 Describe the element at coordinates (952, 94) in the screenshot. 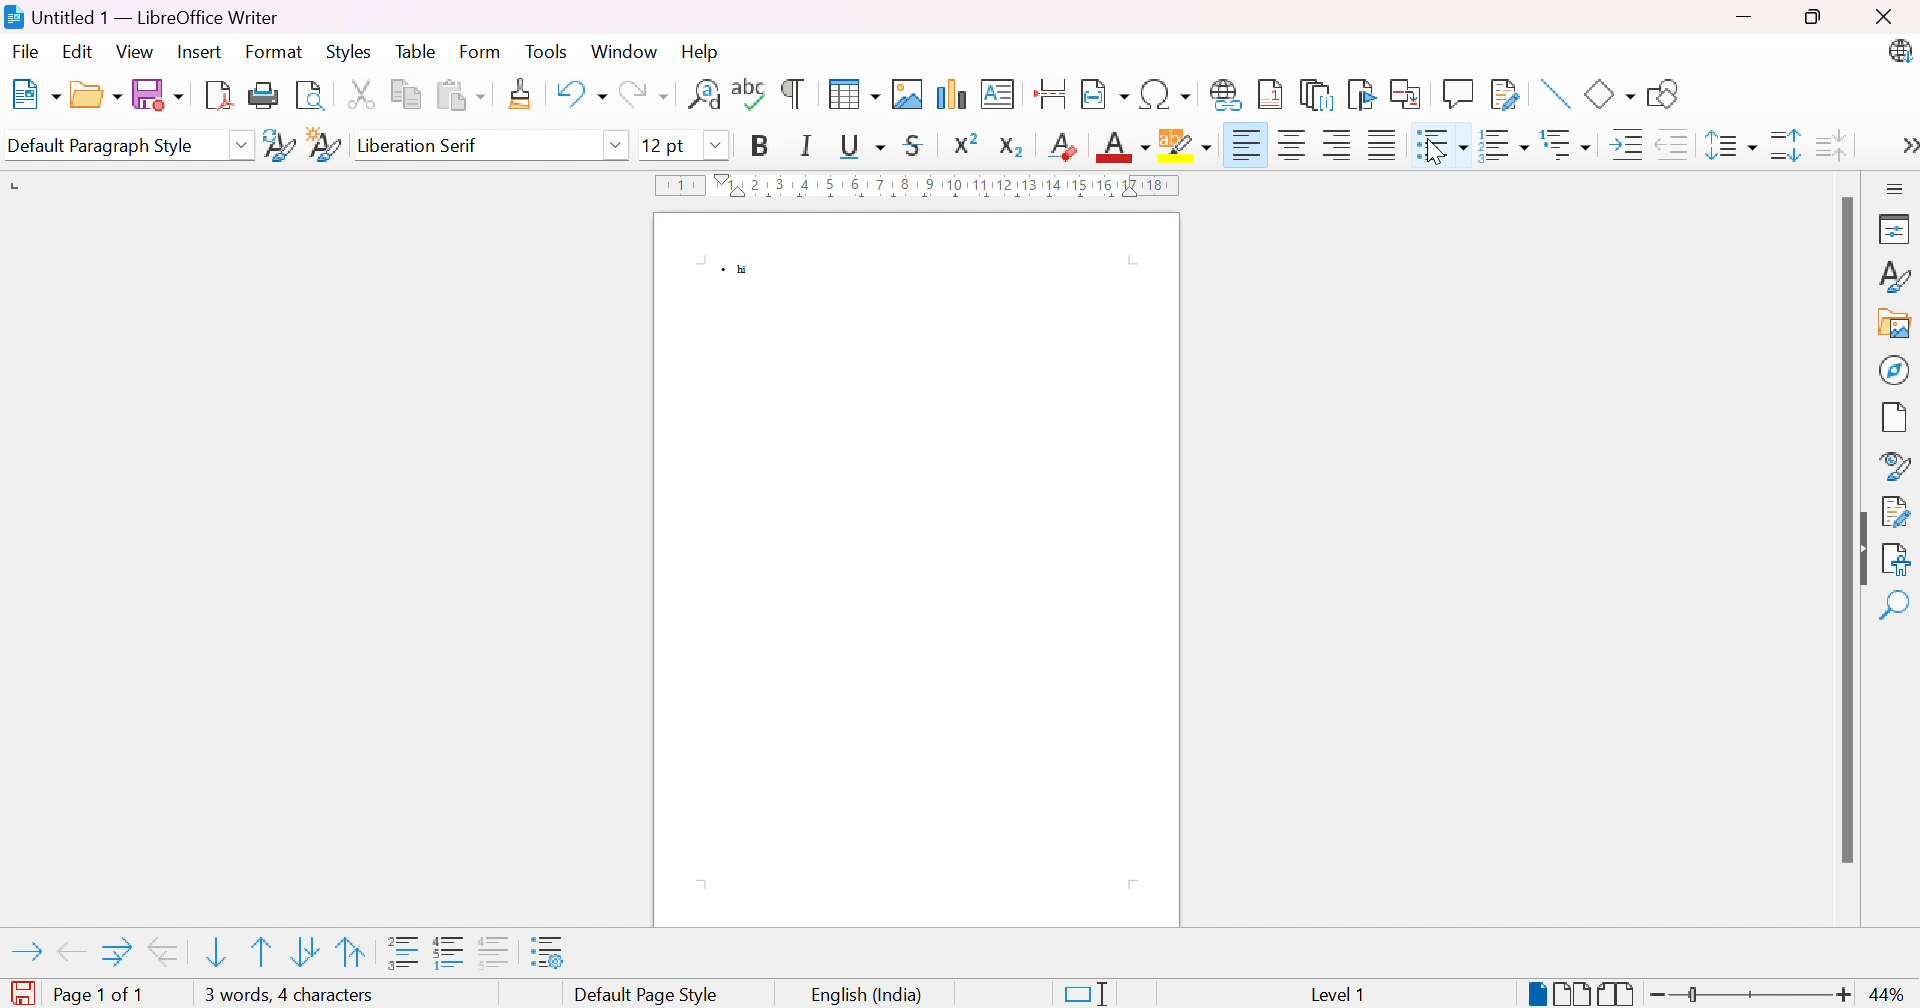

I see `Insert chart` at that location.